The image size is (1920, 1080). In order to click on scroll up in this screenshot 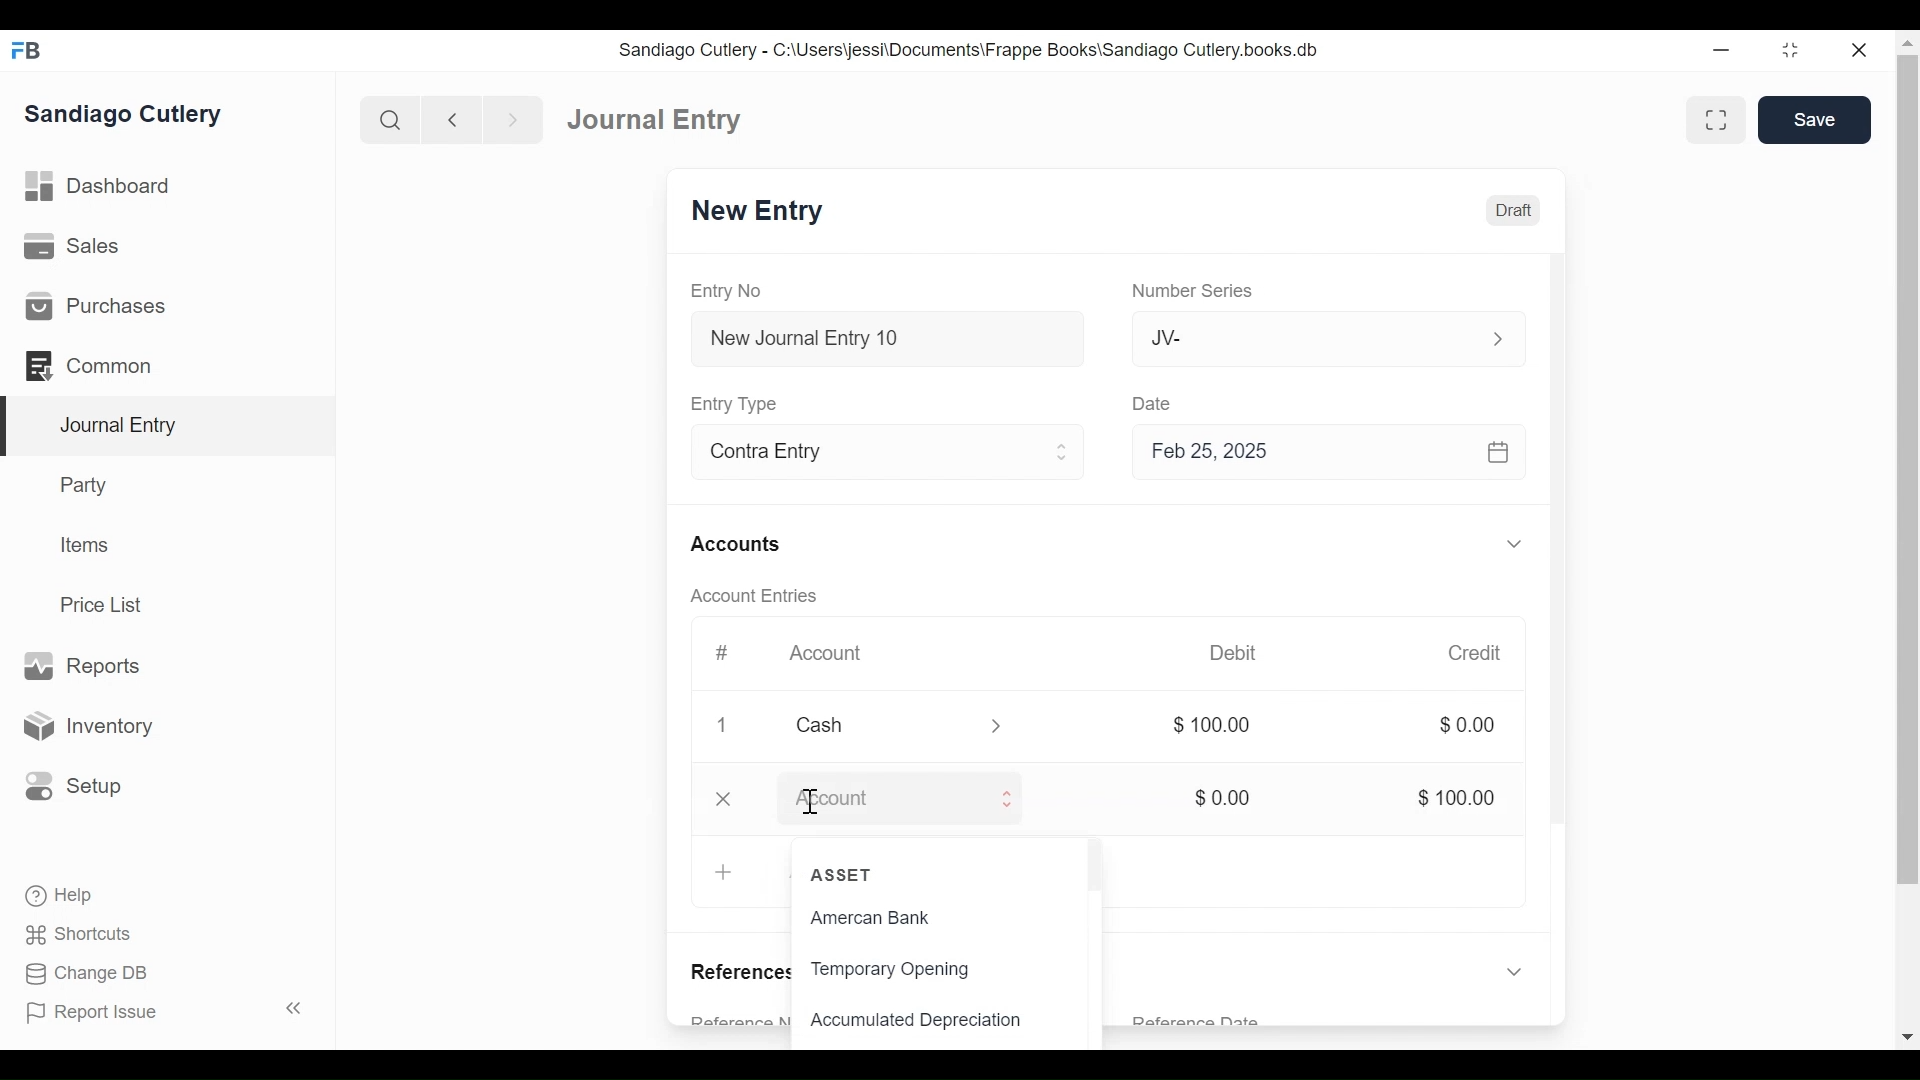, I will do `click(1907, 43)`.